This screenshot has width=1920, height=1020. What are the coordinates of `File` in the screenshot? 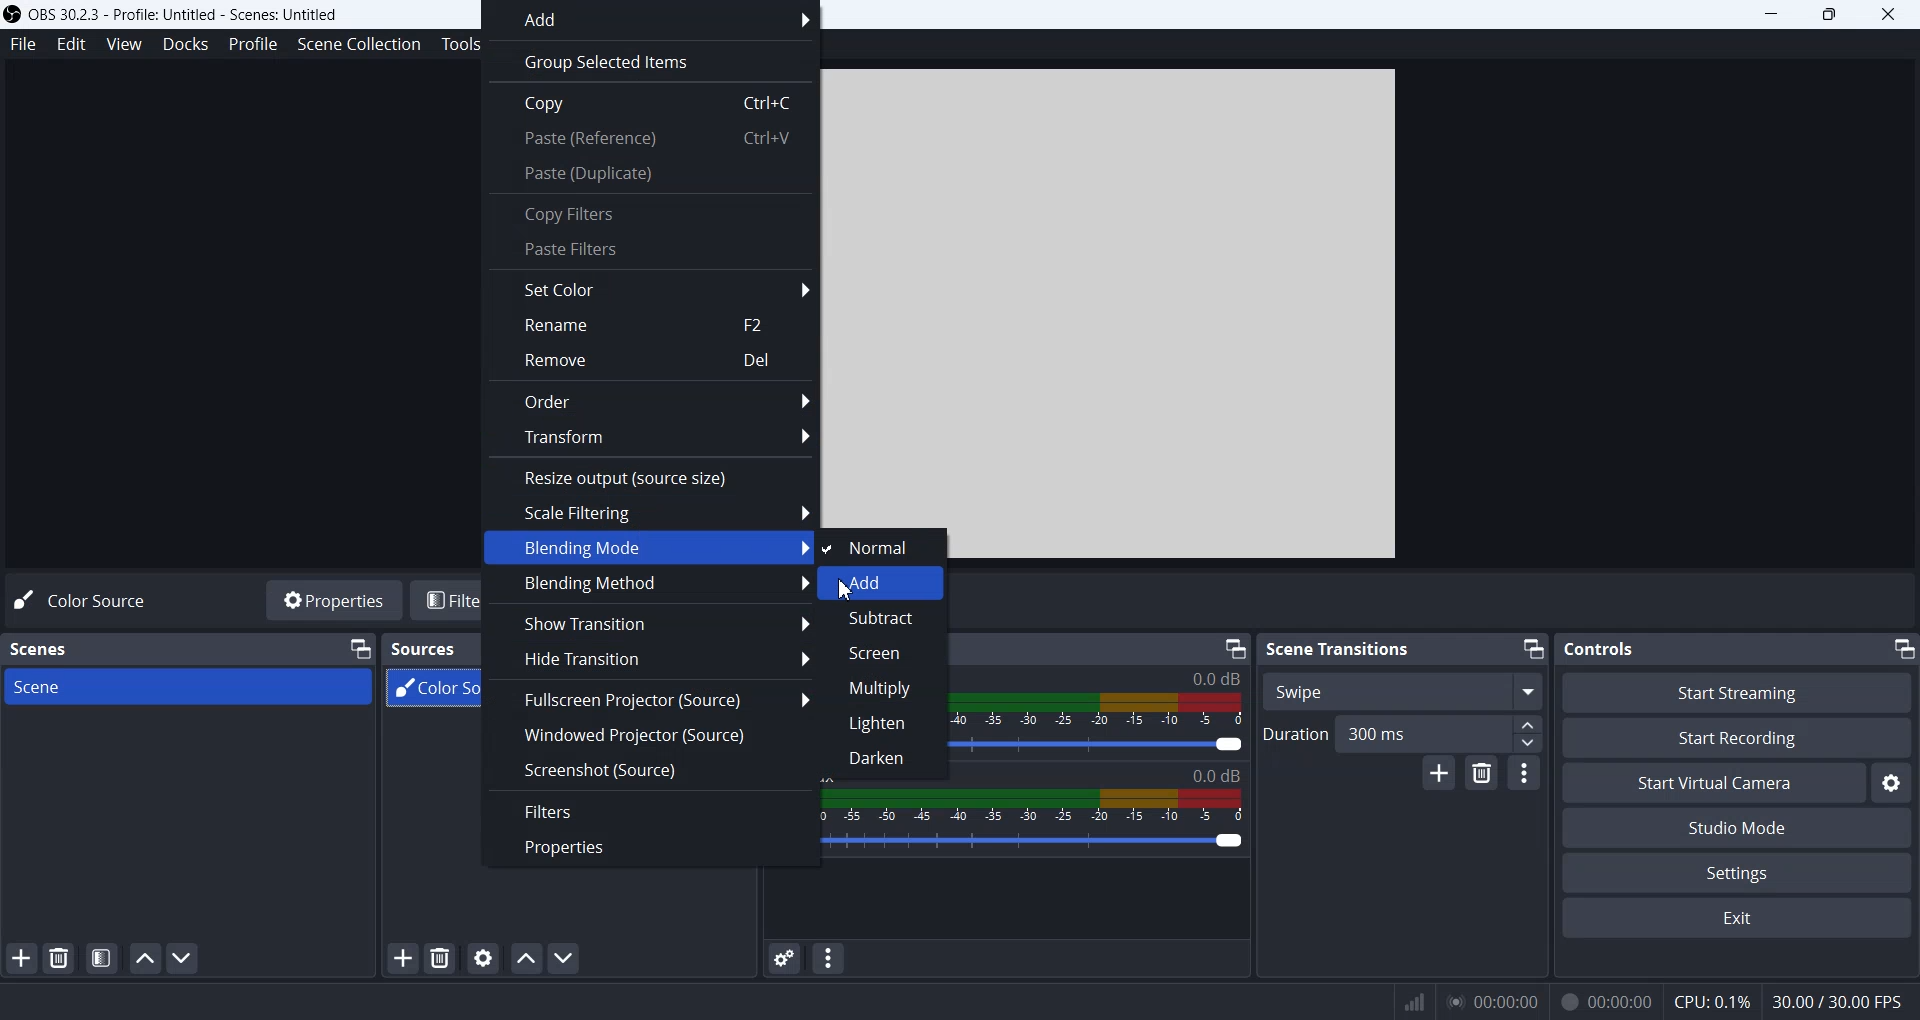 It's located at (22, 46).